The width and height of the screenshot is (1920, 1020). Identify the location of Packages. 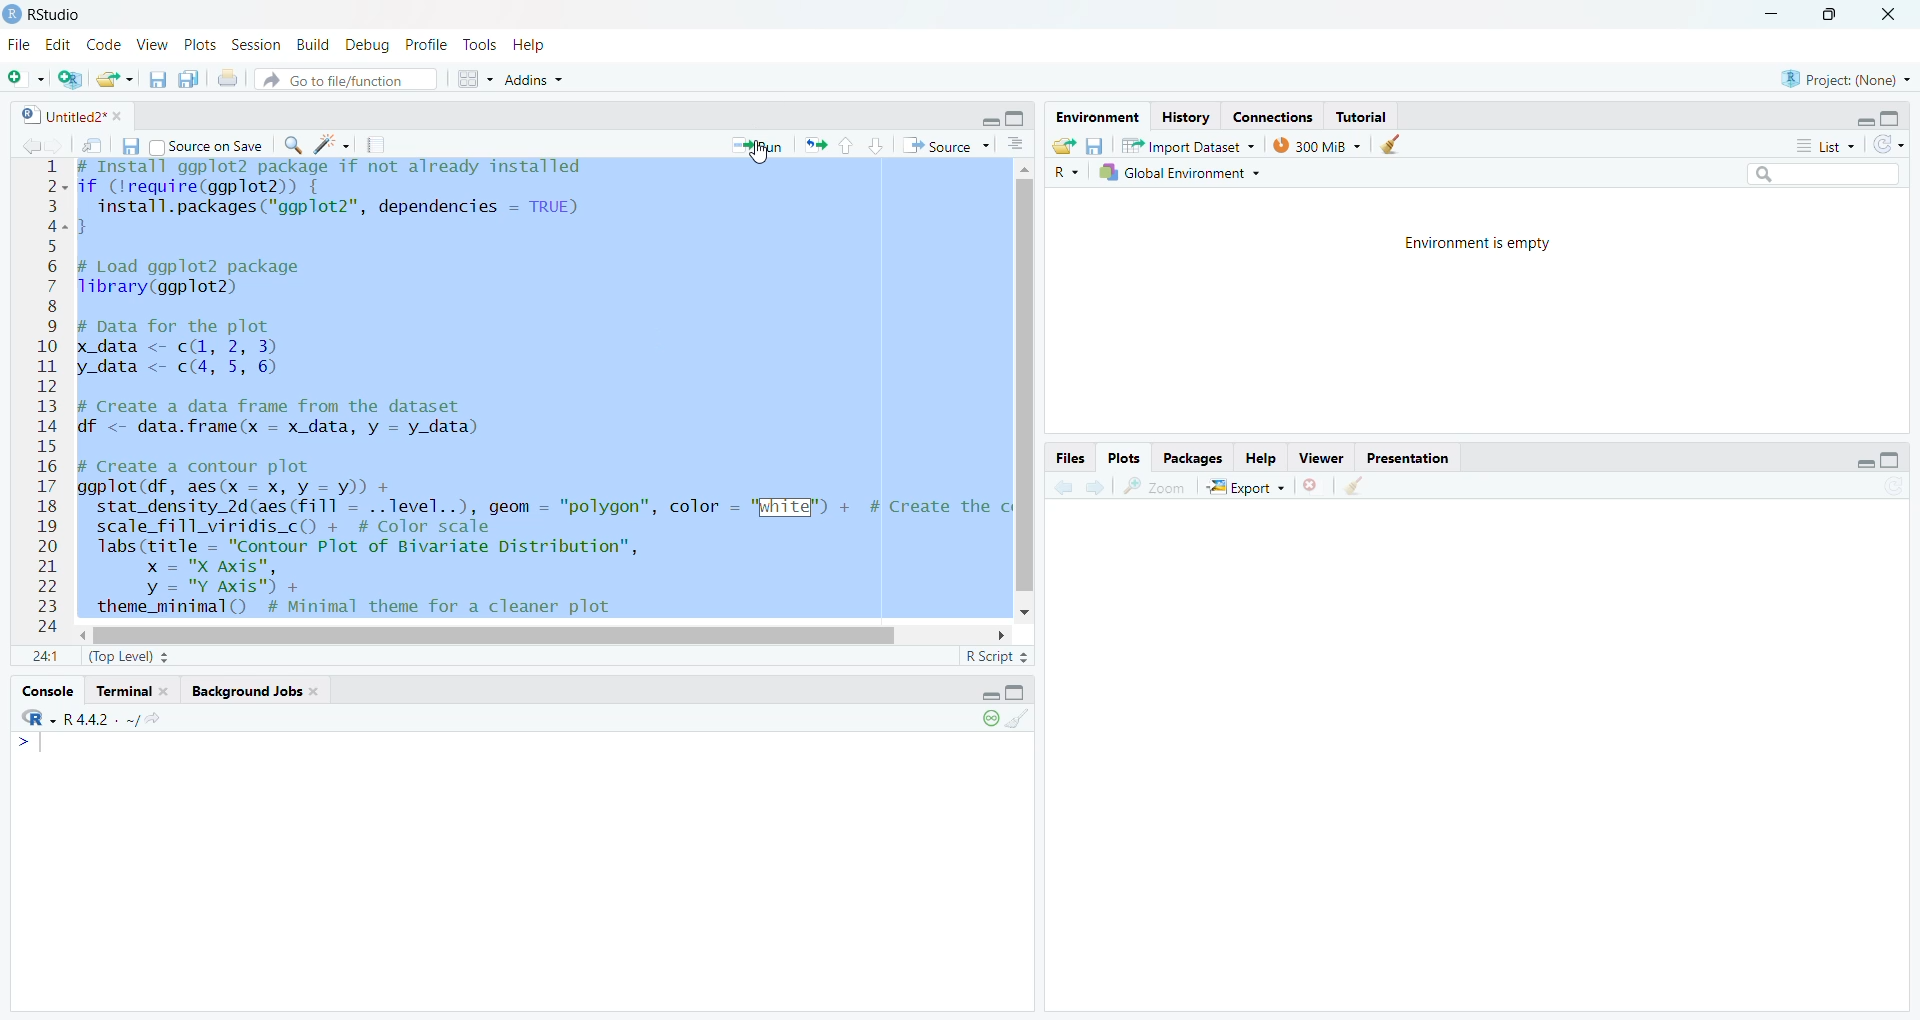
(1191, 459).